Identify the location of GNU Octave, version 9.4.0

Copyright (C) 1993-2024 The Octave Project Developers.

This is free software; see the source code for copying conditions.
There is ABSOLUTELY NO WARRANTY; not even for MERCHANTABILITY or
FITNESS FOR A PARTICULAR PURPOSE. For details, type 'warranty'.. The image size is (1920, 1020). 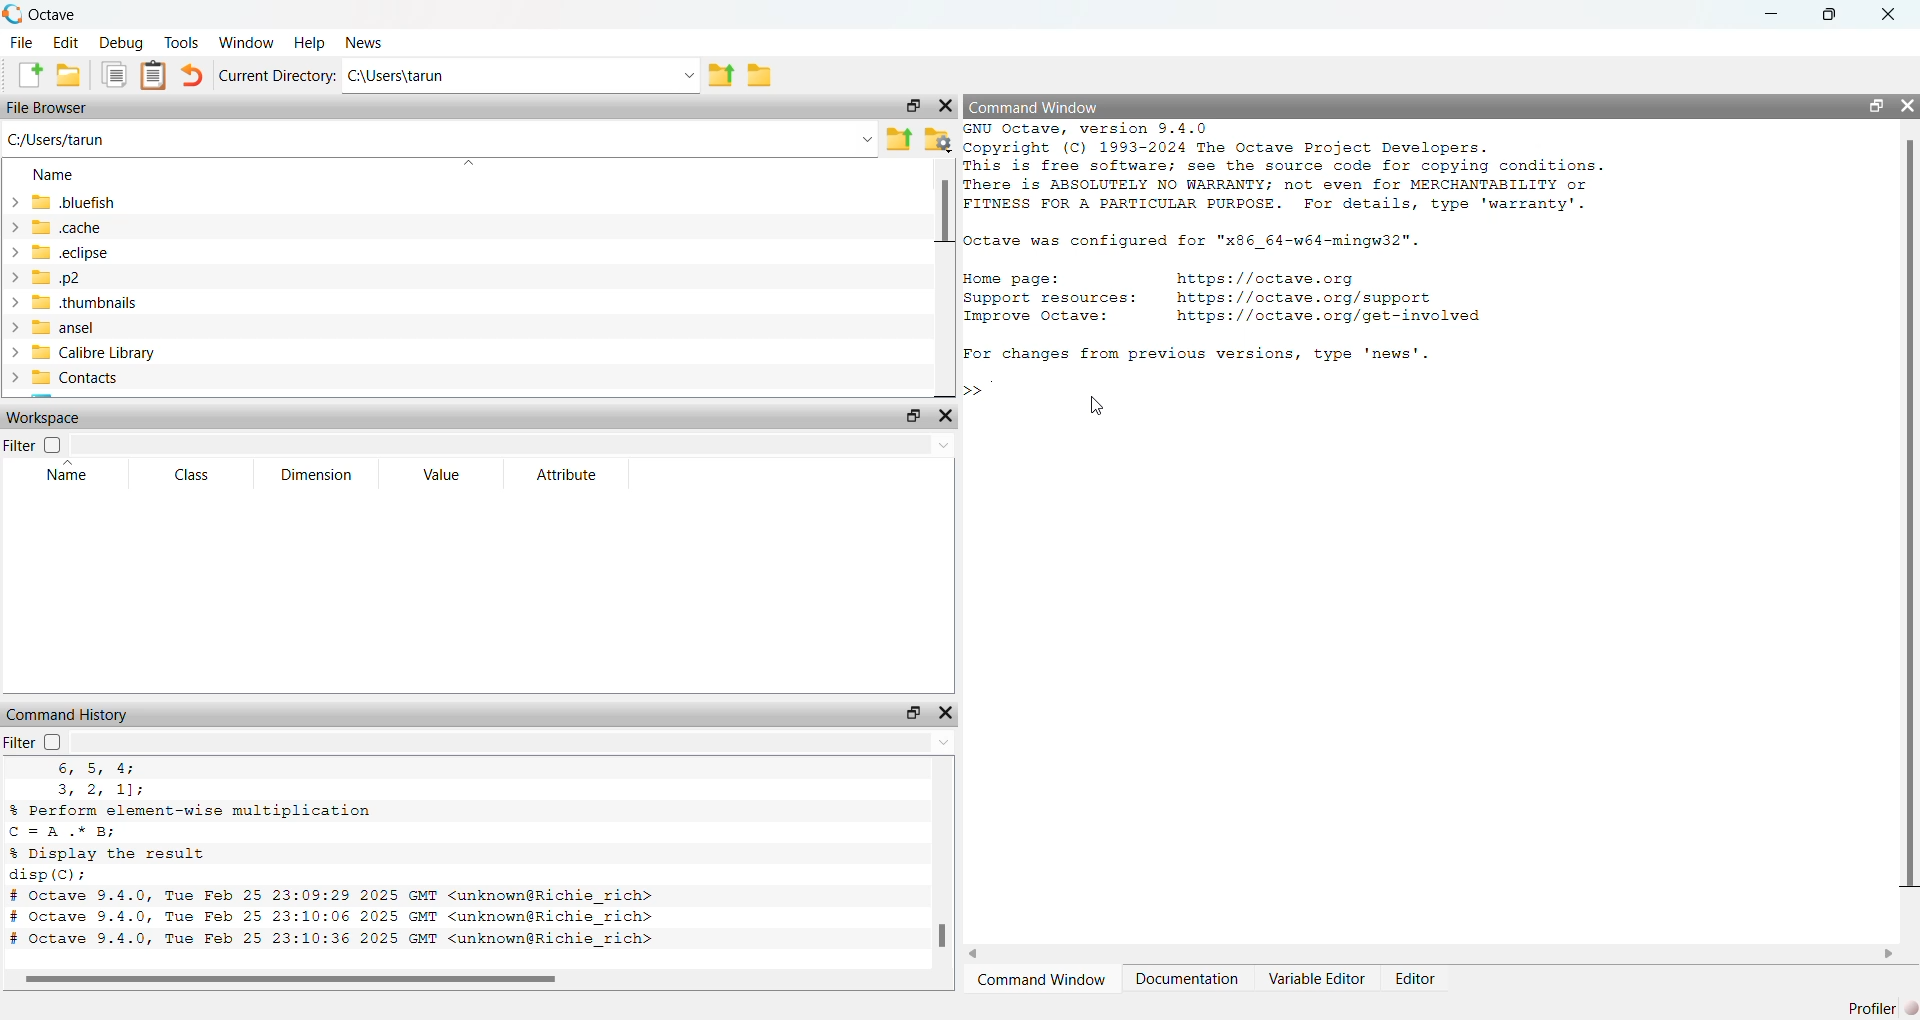
(1289, 168).